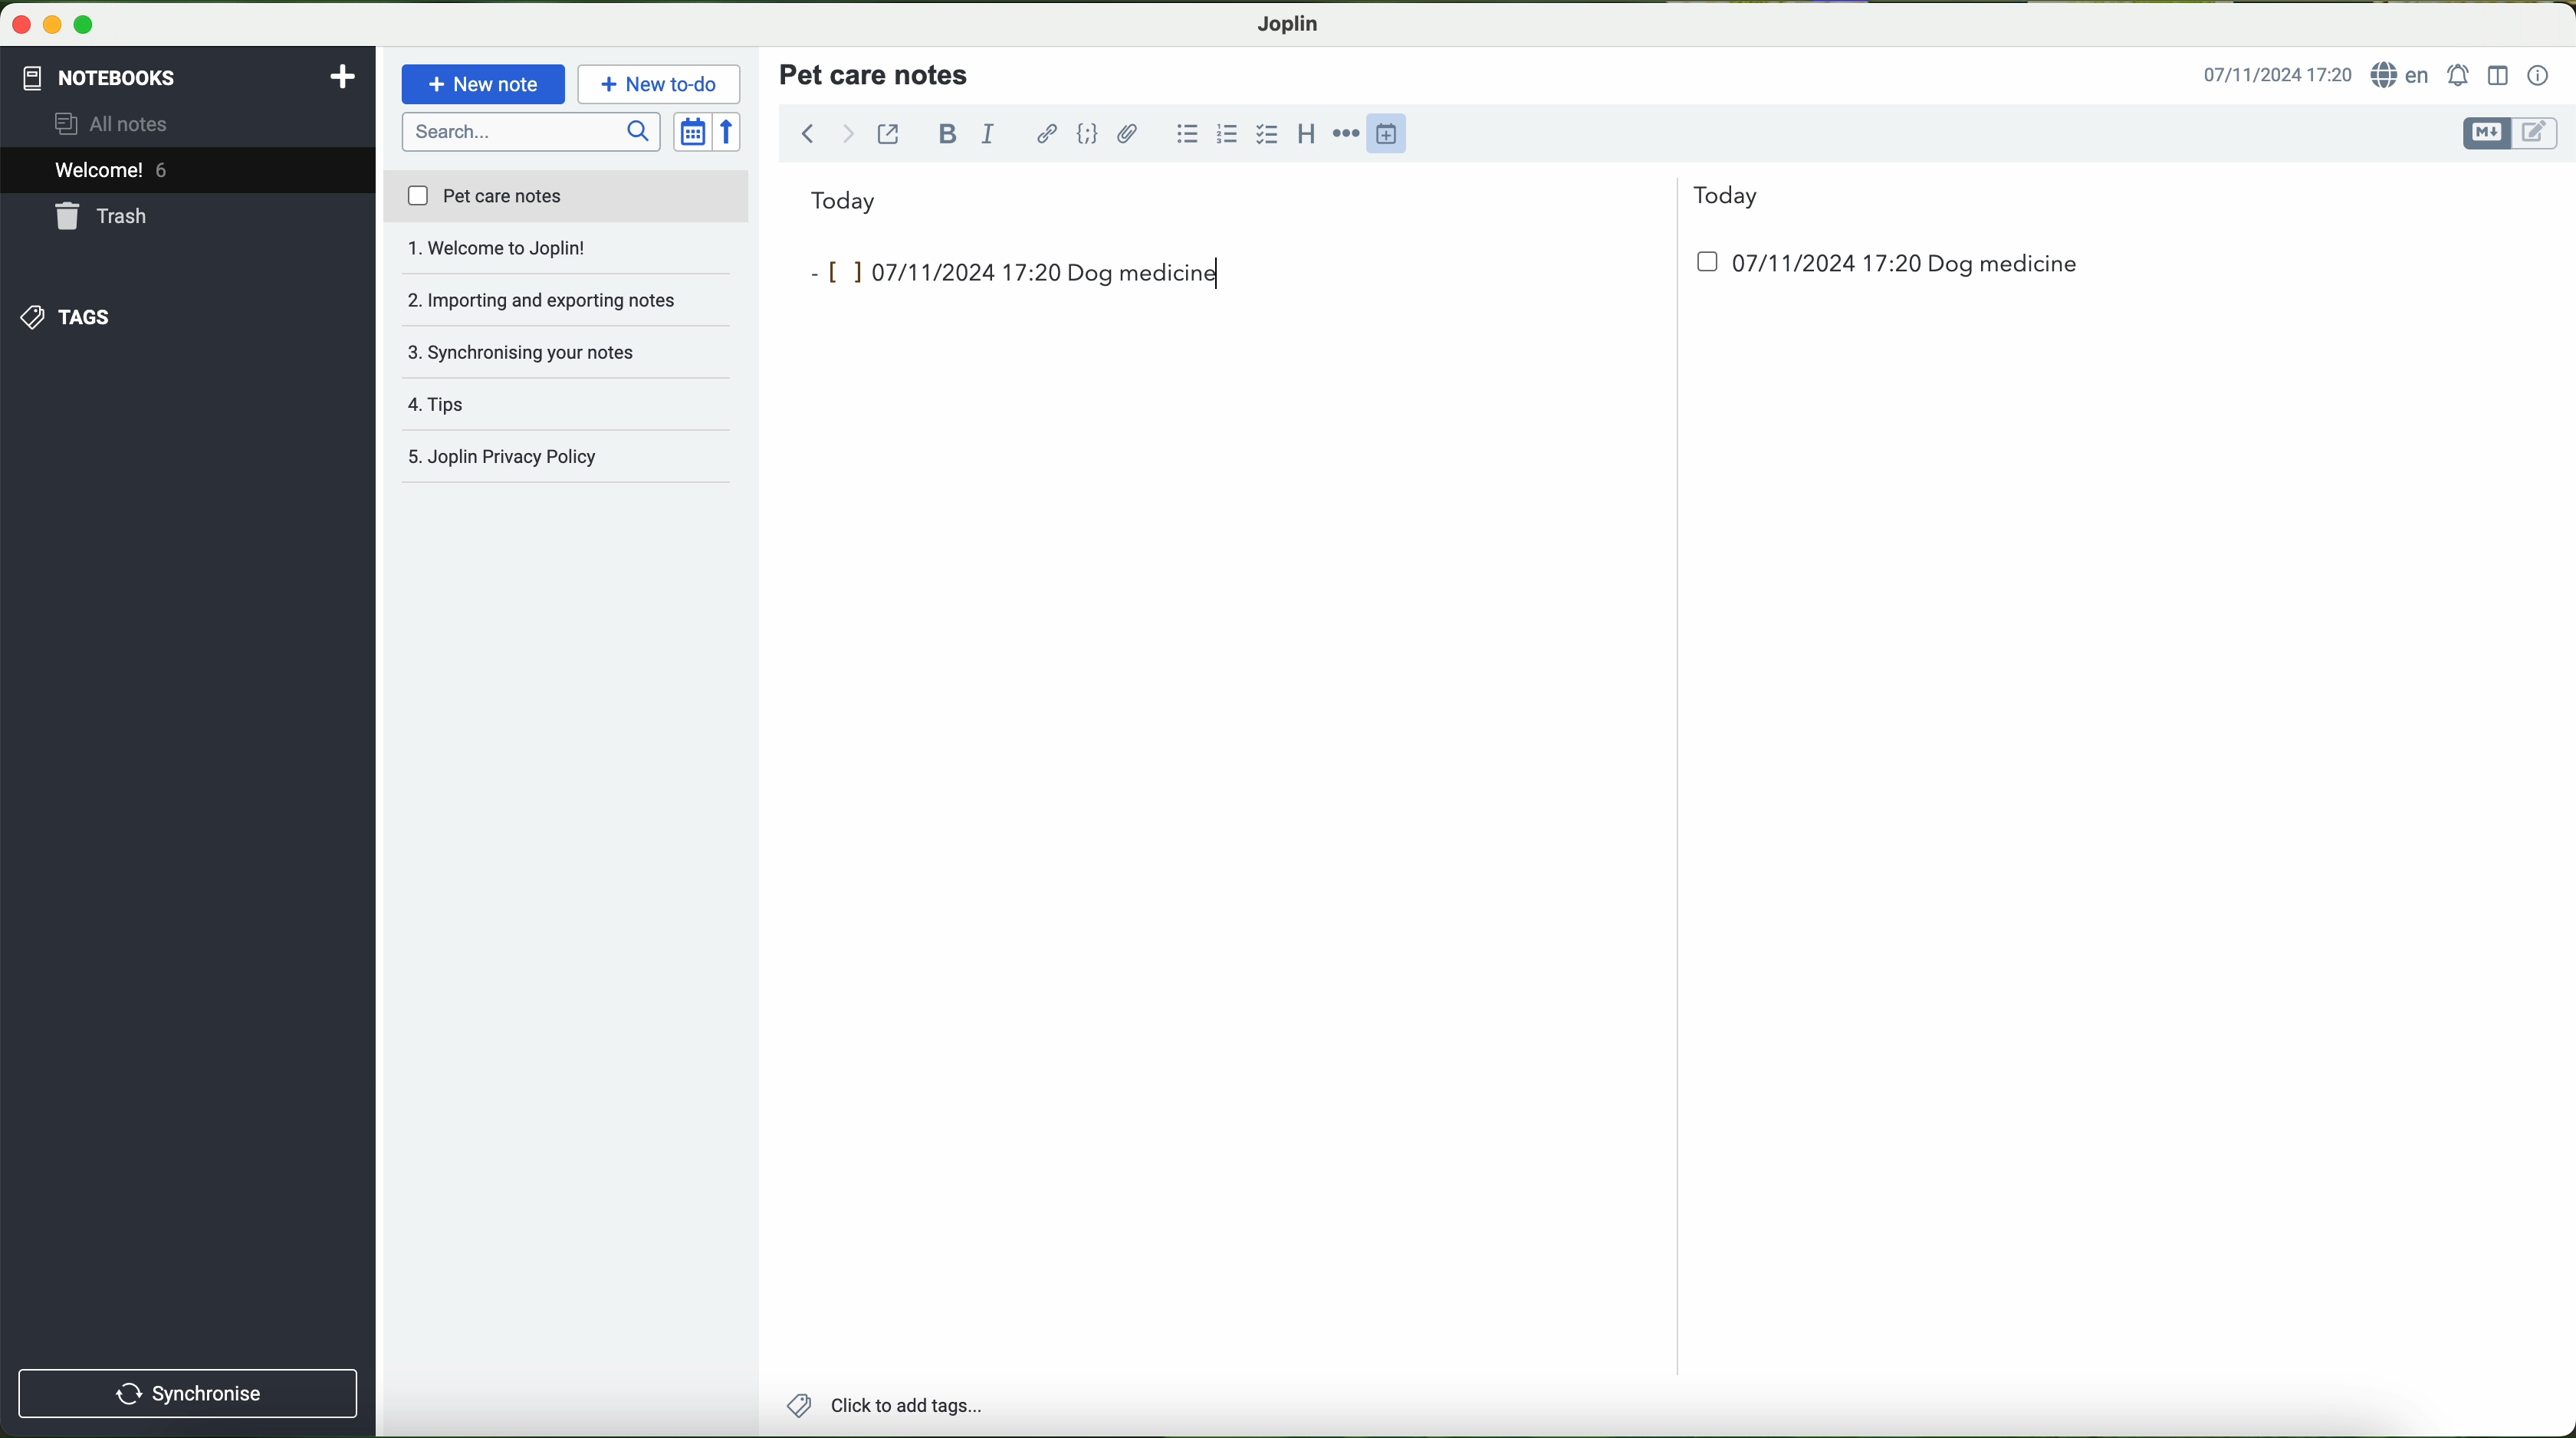 The image size is (2576, 1438). What do you see at coordinates (2004, 265) in the screenshot?
I see `dog medicine` at bounding box center [2004, 265].